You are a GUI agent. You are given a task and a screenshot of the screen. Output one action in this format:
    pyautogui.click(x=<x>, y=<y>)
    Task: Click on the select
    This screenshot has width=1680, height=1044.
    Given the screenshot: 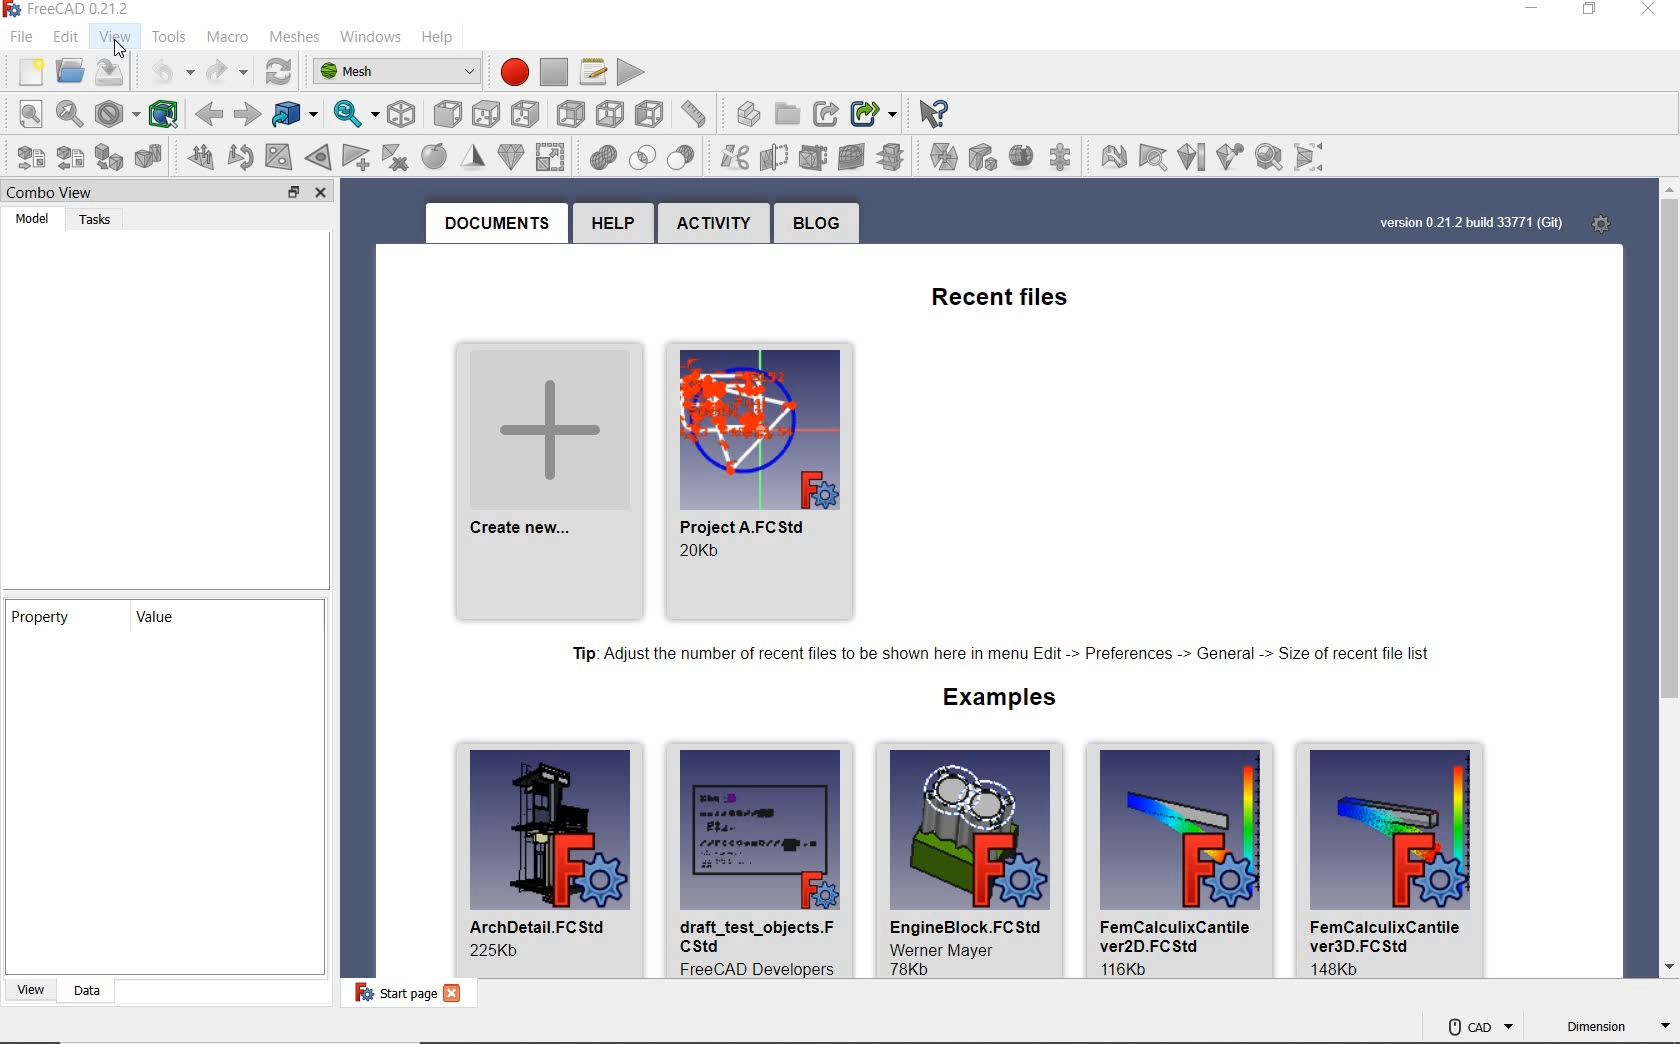 What is the action you would take?
    pyautogui.click(x=942, y=112)
    